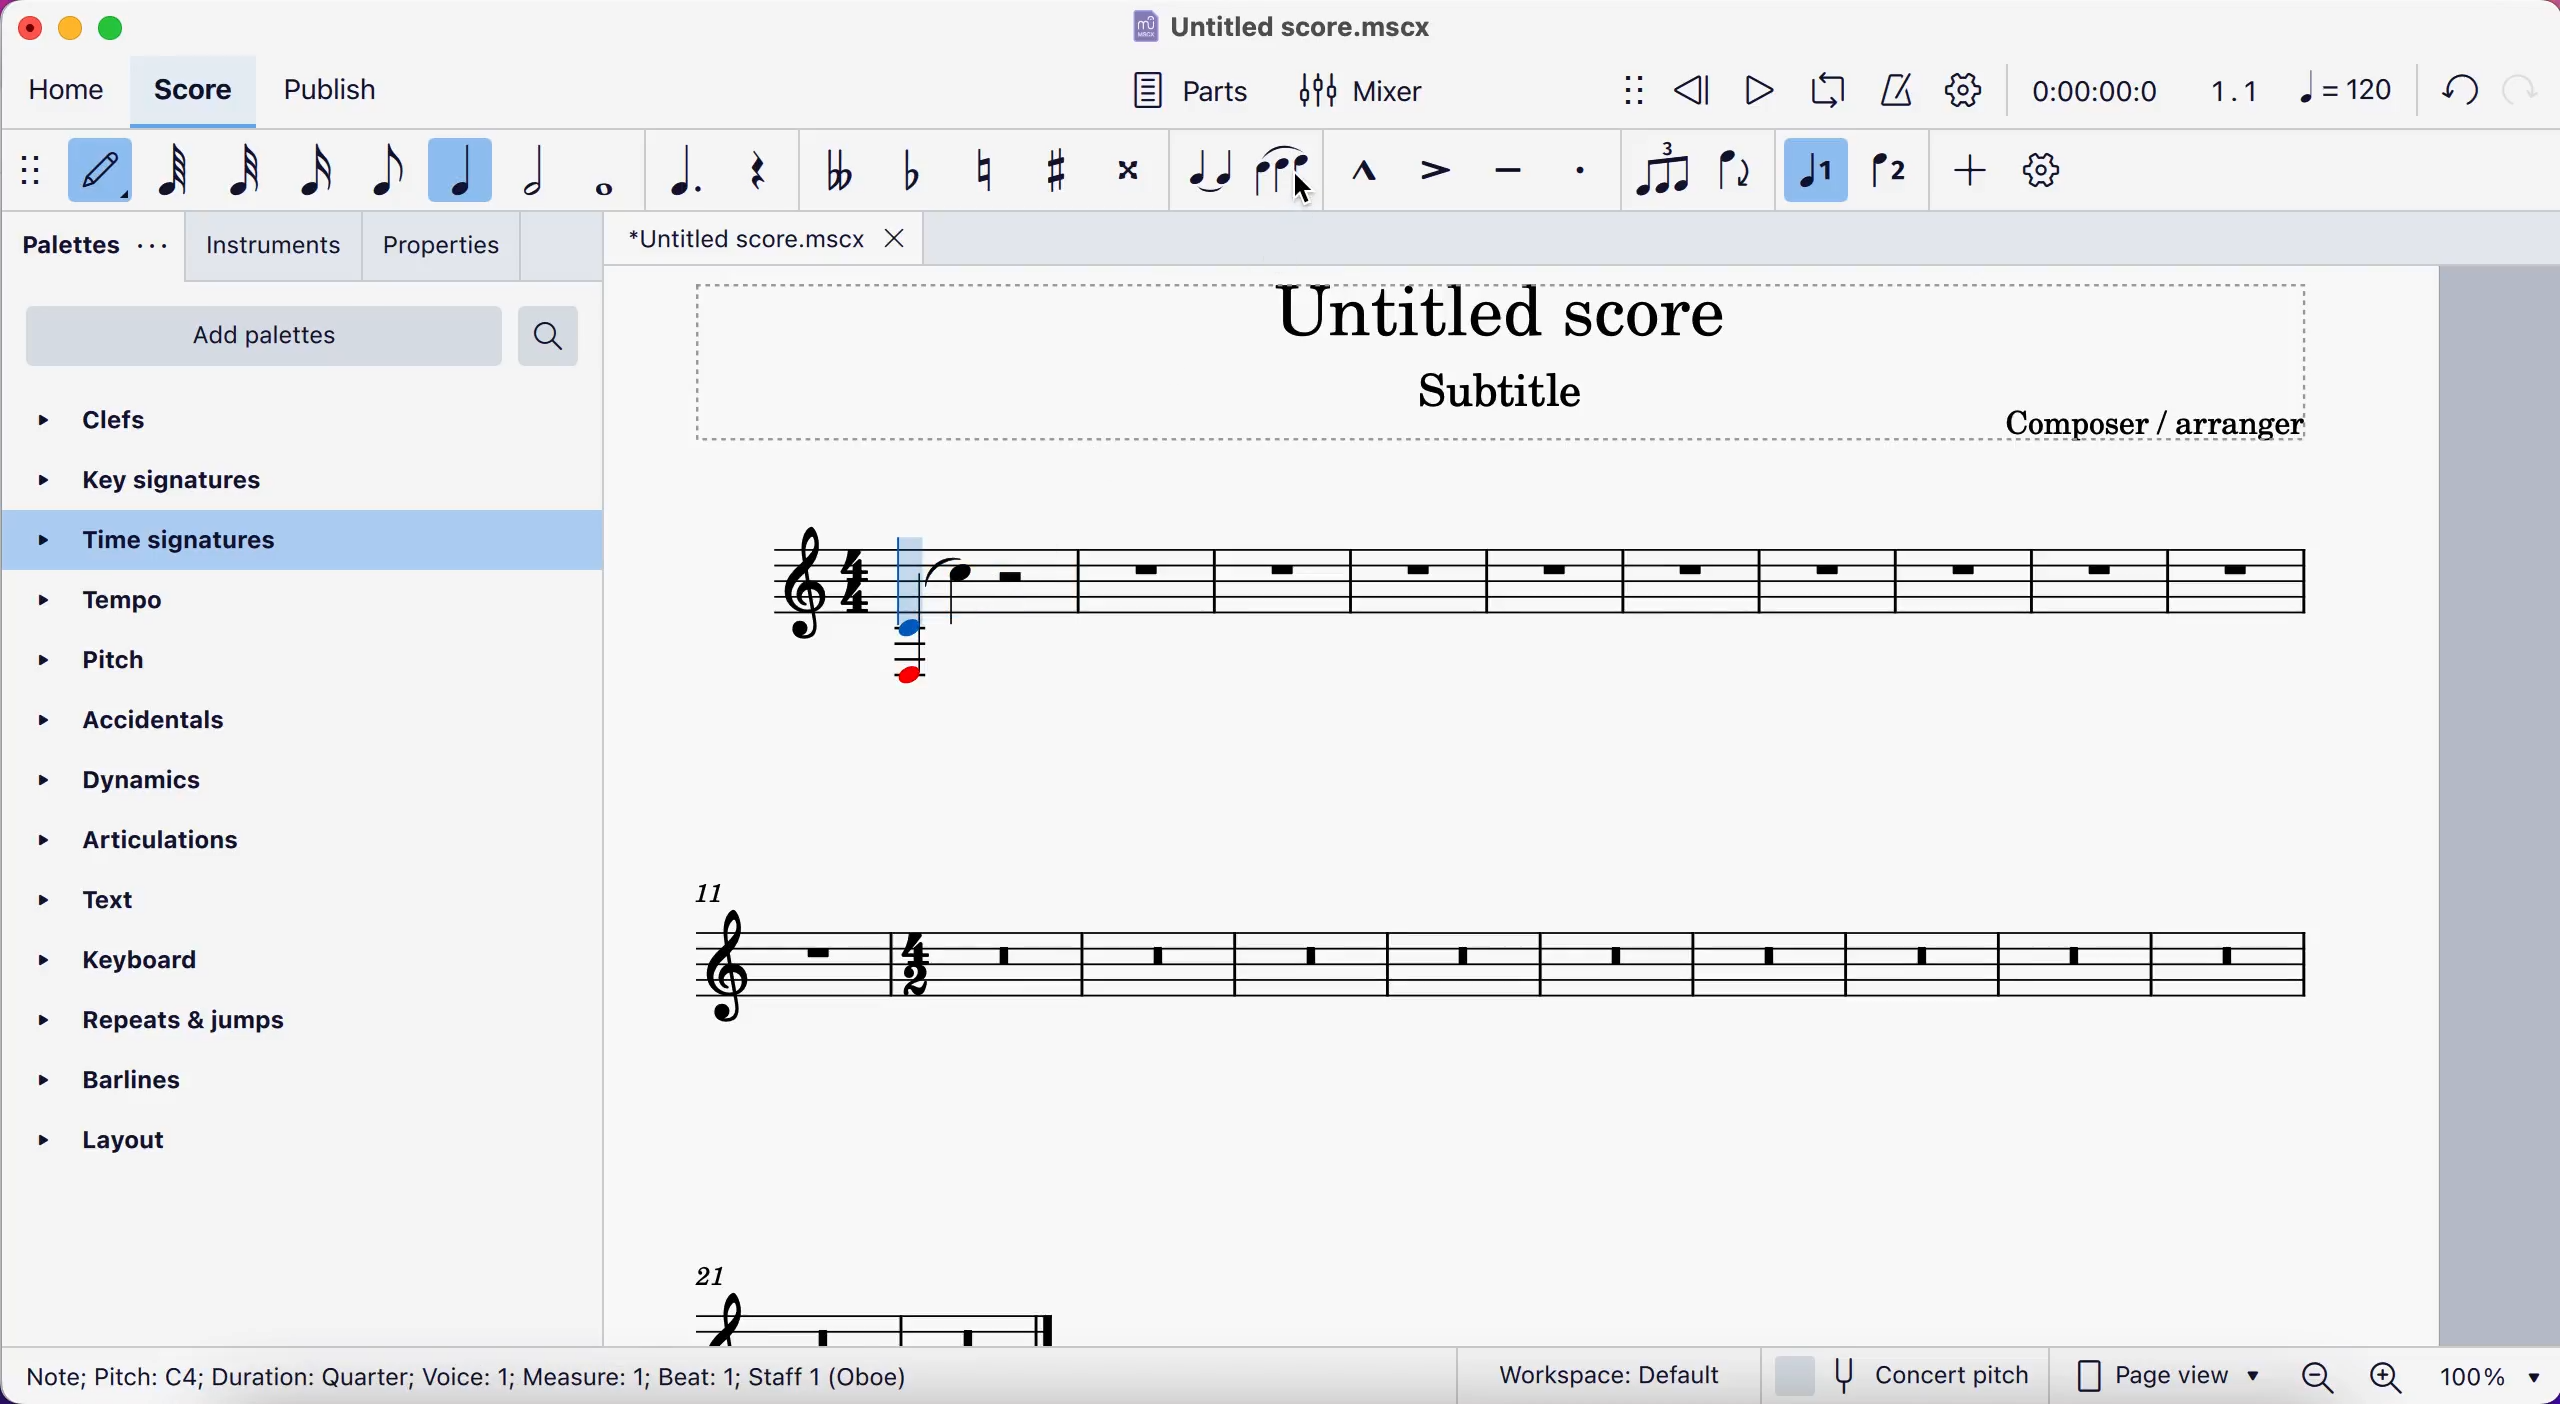 The width and height of the screenshot is (2560, 1404). Describe the element at coordinates (2450, 95) in the screenshot. I see `undo` at that location.